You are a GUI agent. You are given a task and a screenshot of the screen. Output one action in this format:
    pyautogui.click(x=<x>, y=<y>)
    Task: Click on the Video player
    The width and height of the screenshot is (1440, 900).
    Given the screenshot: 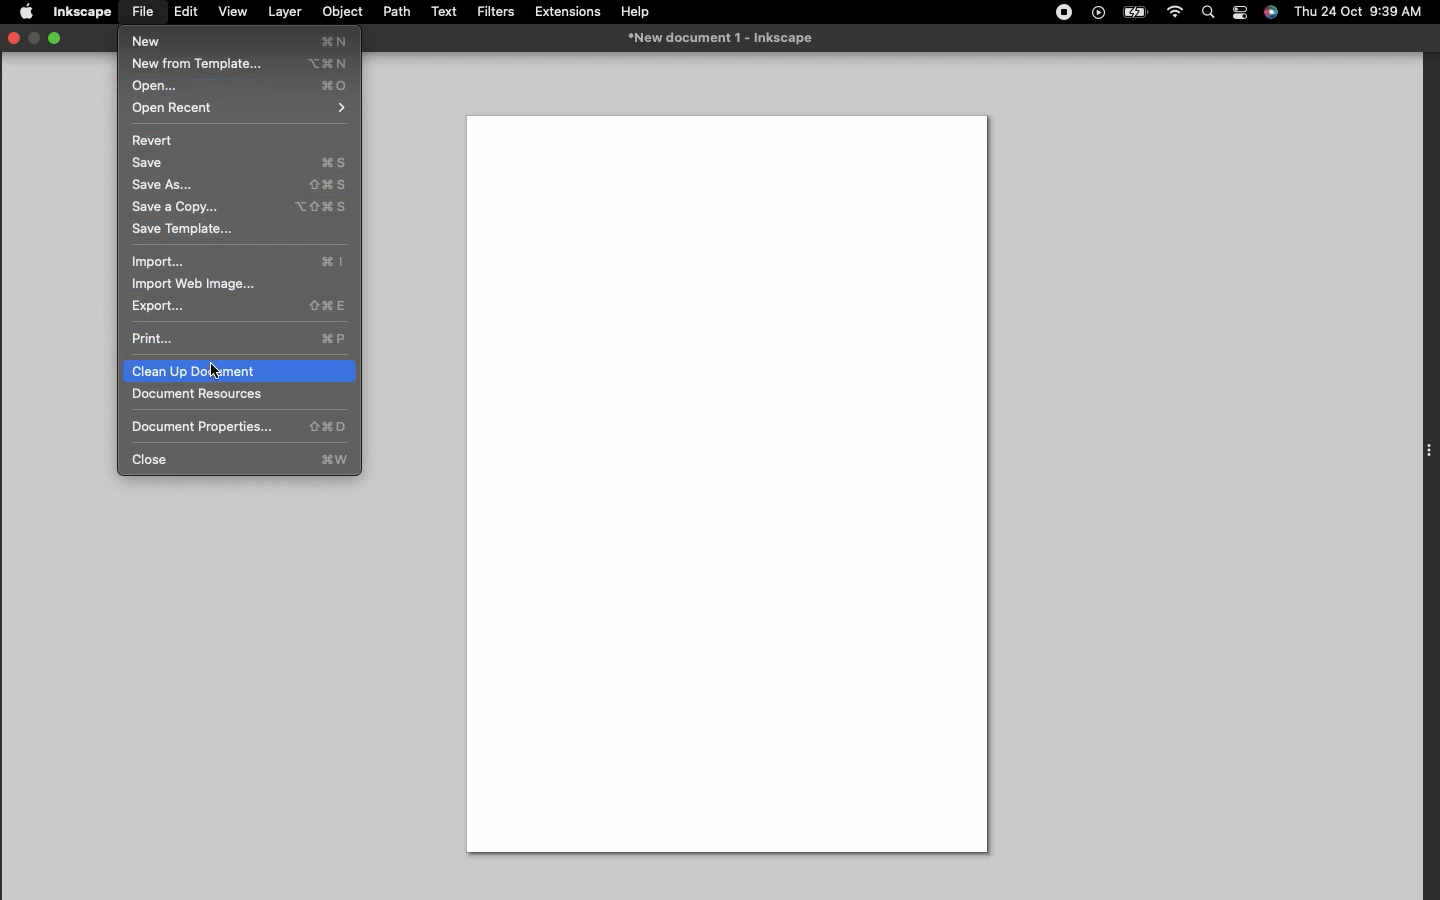 What is the action you would take?
    pyautogui.click(x=1100, y=14)
    